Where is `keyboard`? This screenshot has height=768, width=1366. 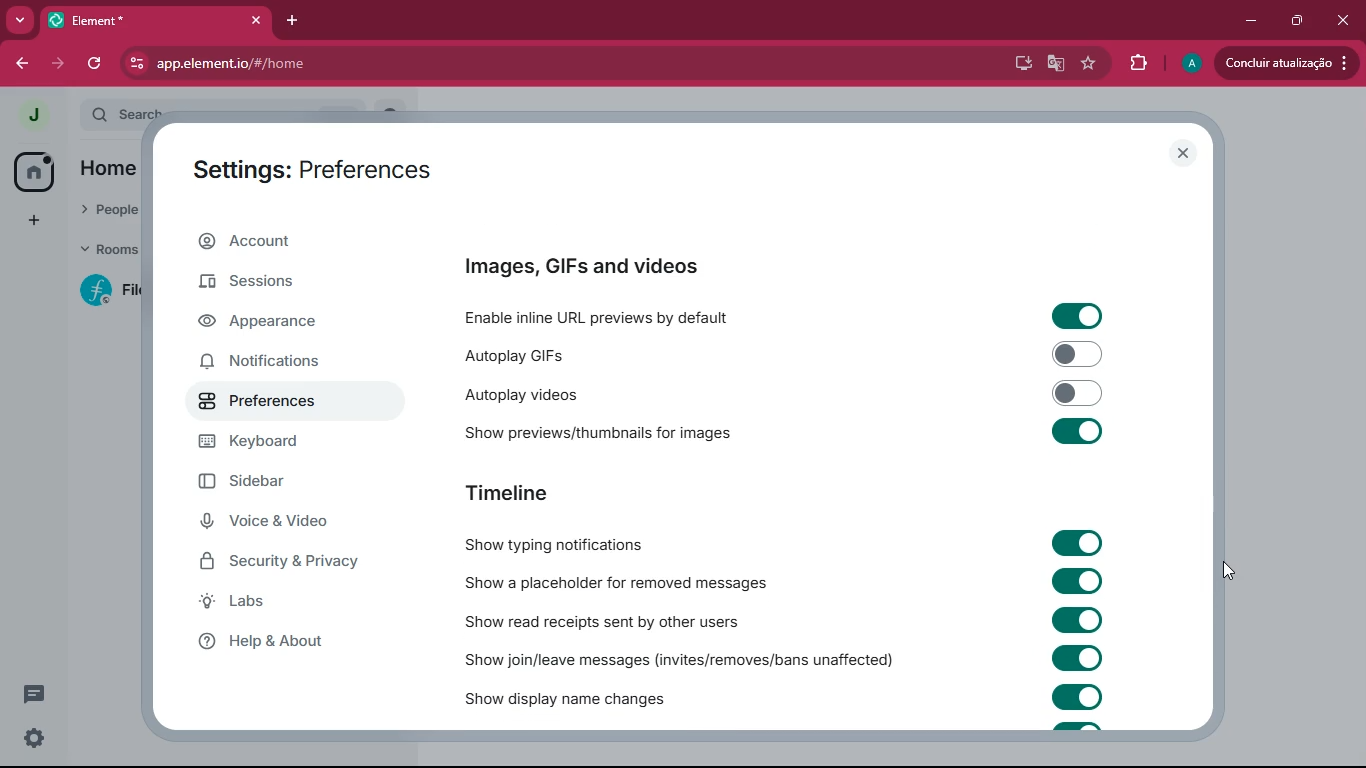 keyboard is located at coordinates (283, 445).